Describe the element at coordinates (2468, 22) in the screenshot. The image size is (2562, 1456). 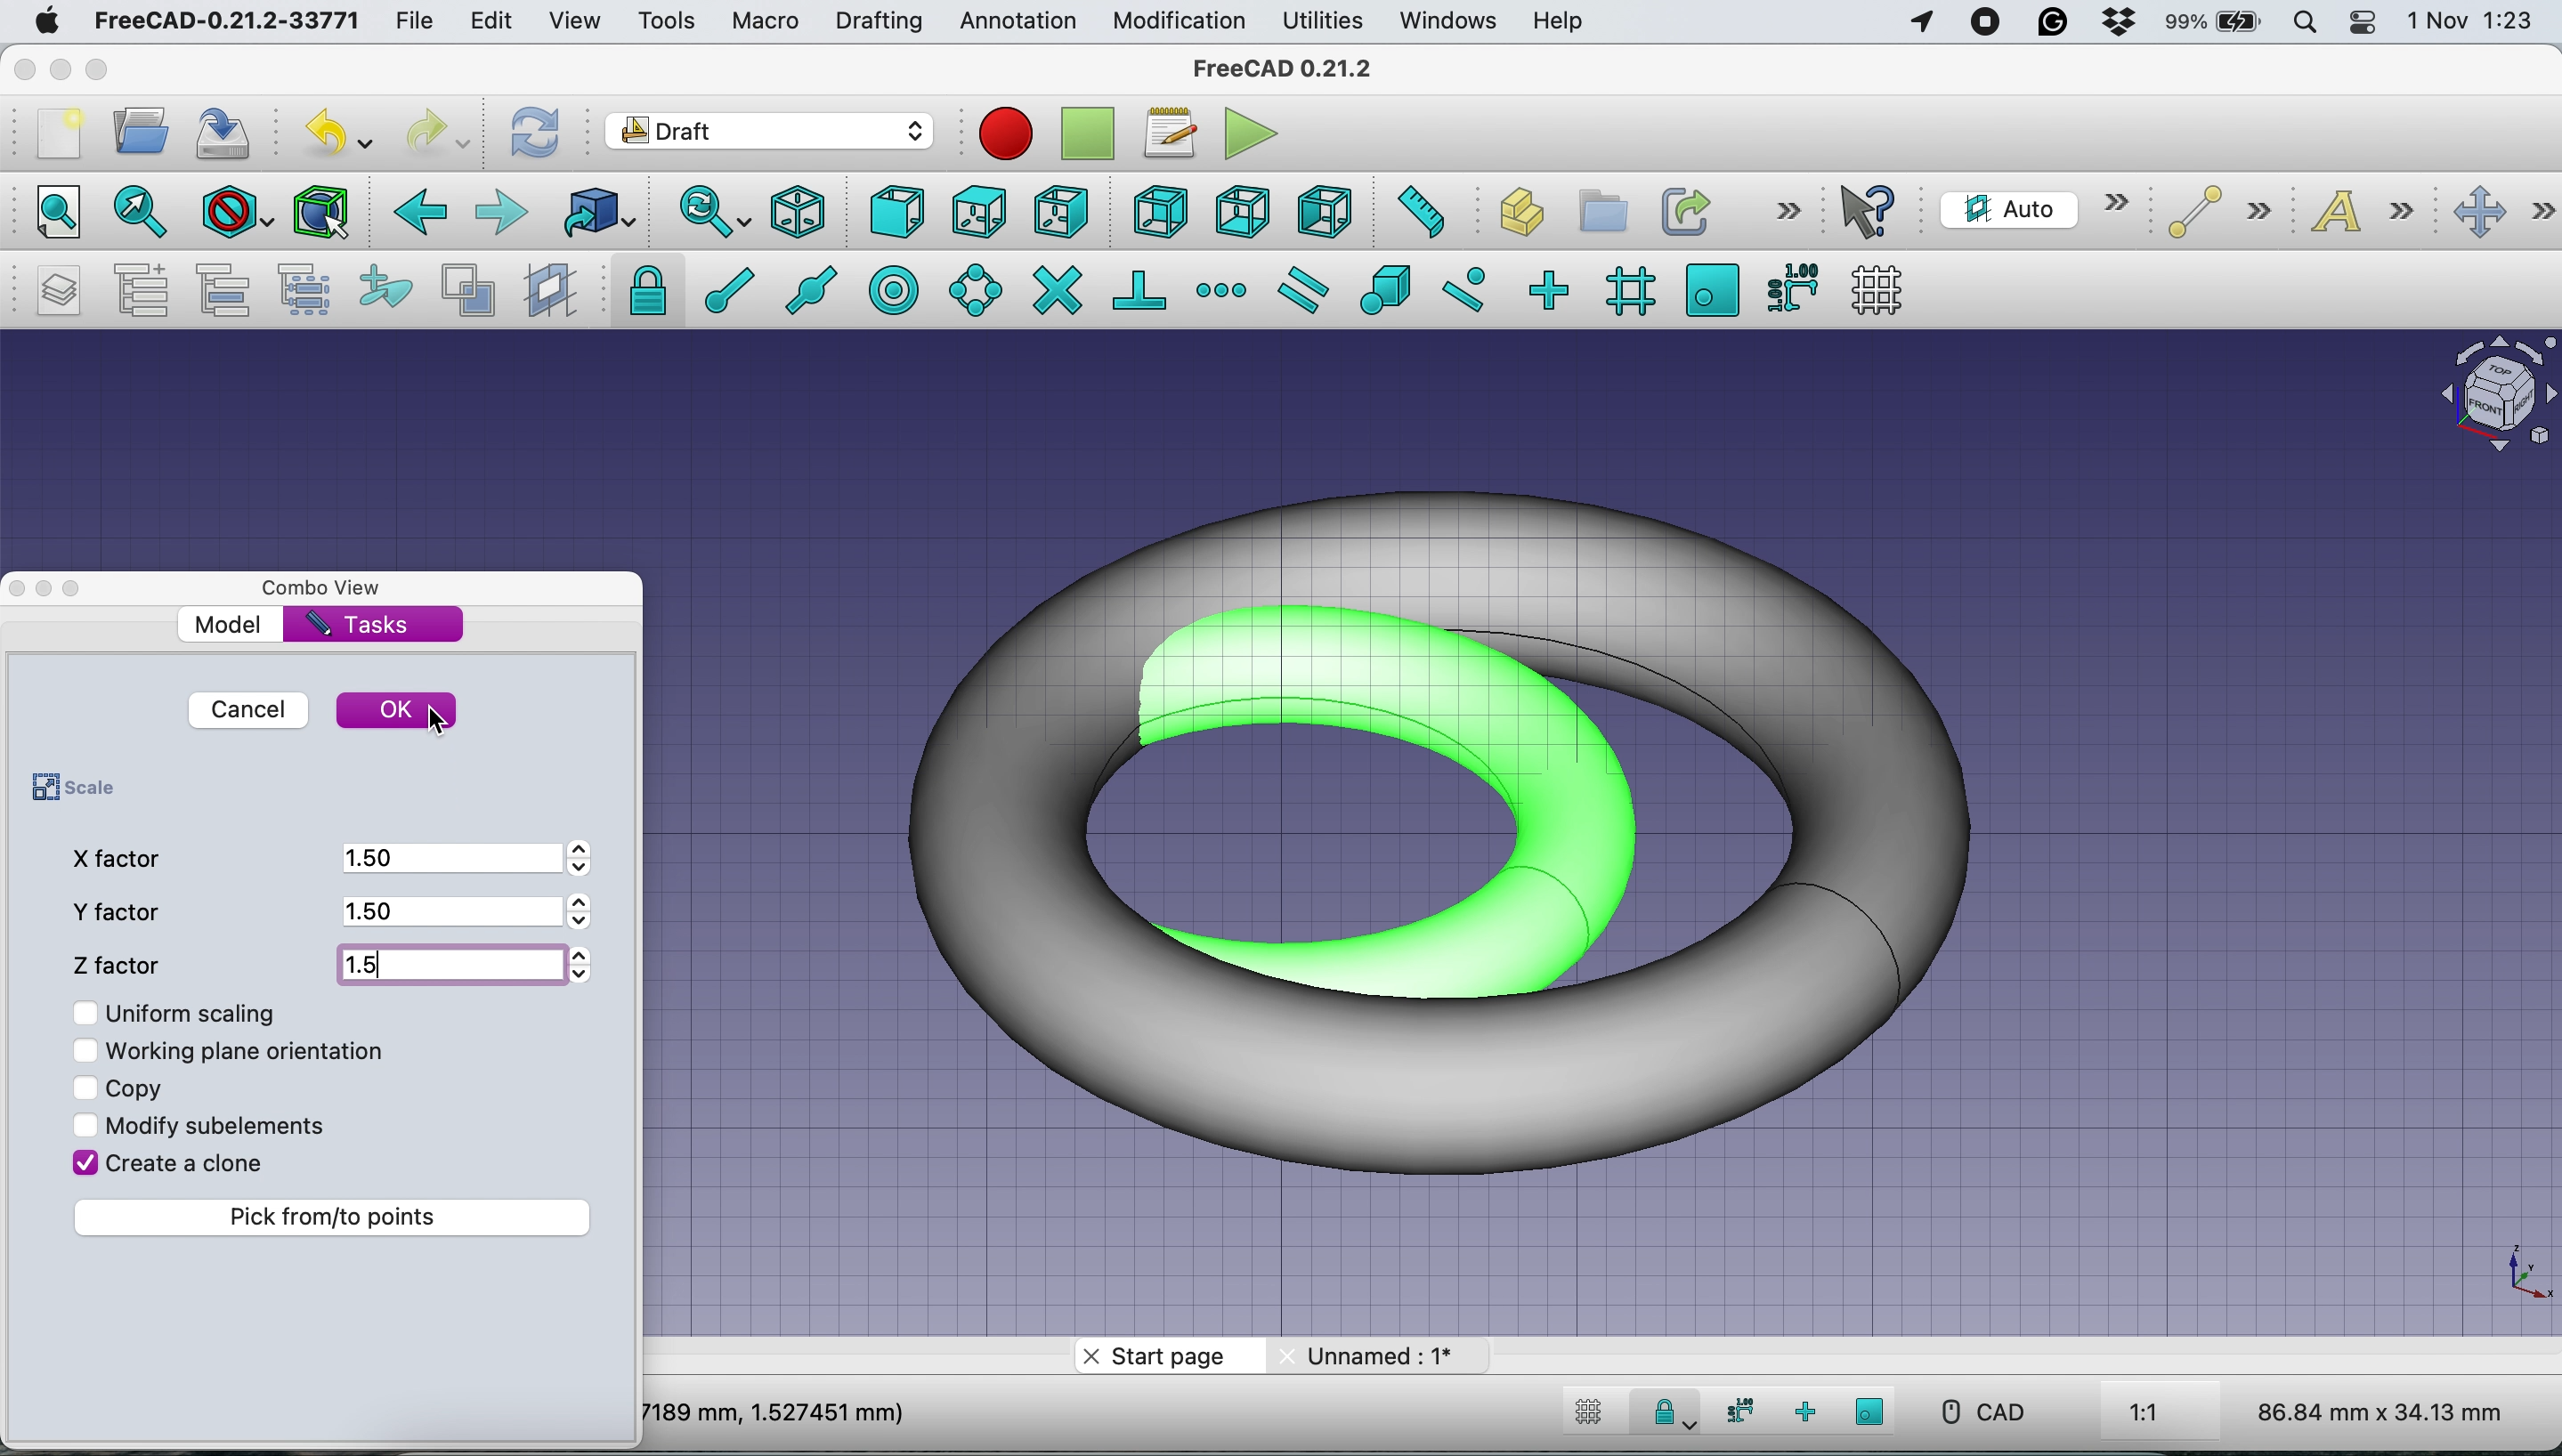
I see `1 Nov 1:23` at that location.